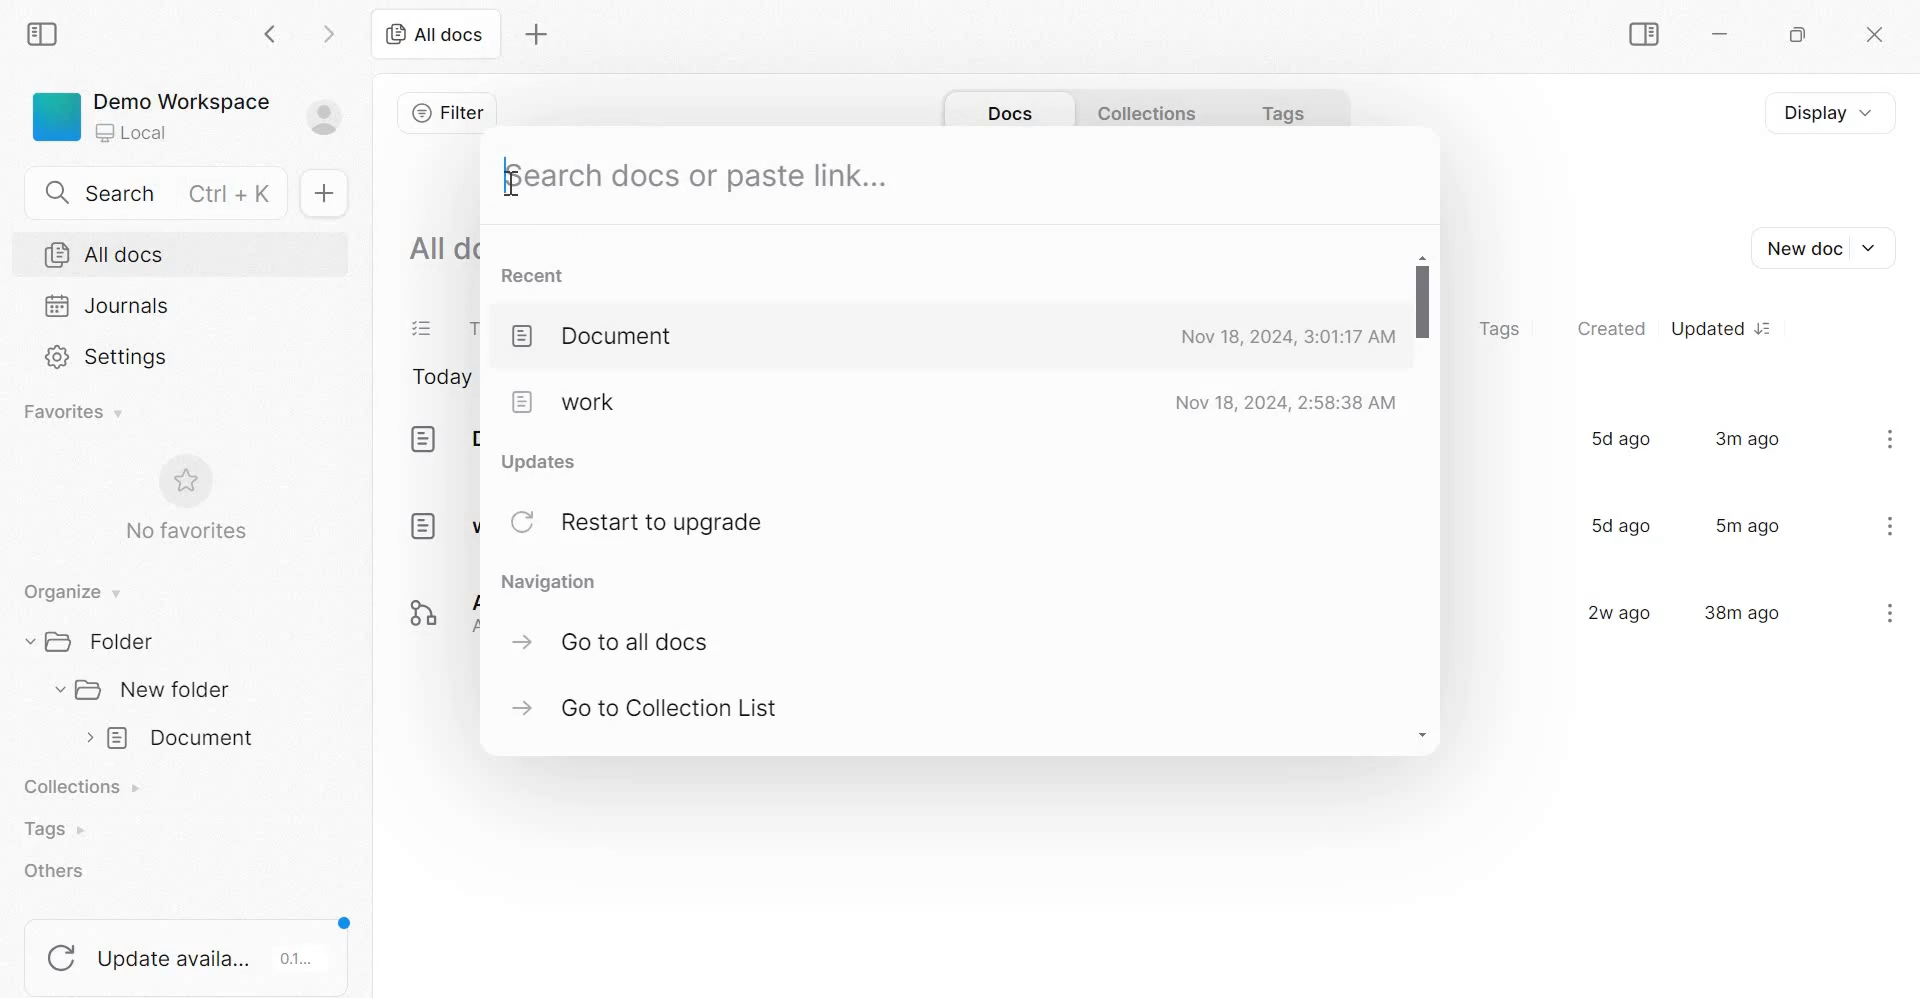  Describe the element at coordinates (108, 305) in the screenshot. I see `Journals` at that location.